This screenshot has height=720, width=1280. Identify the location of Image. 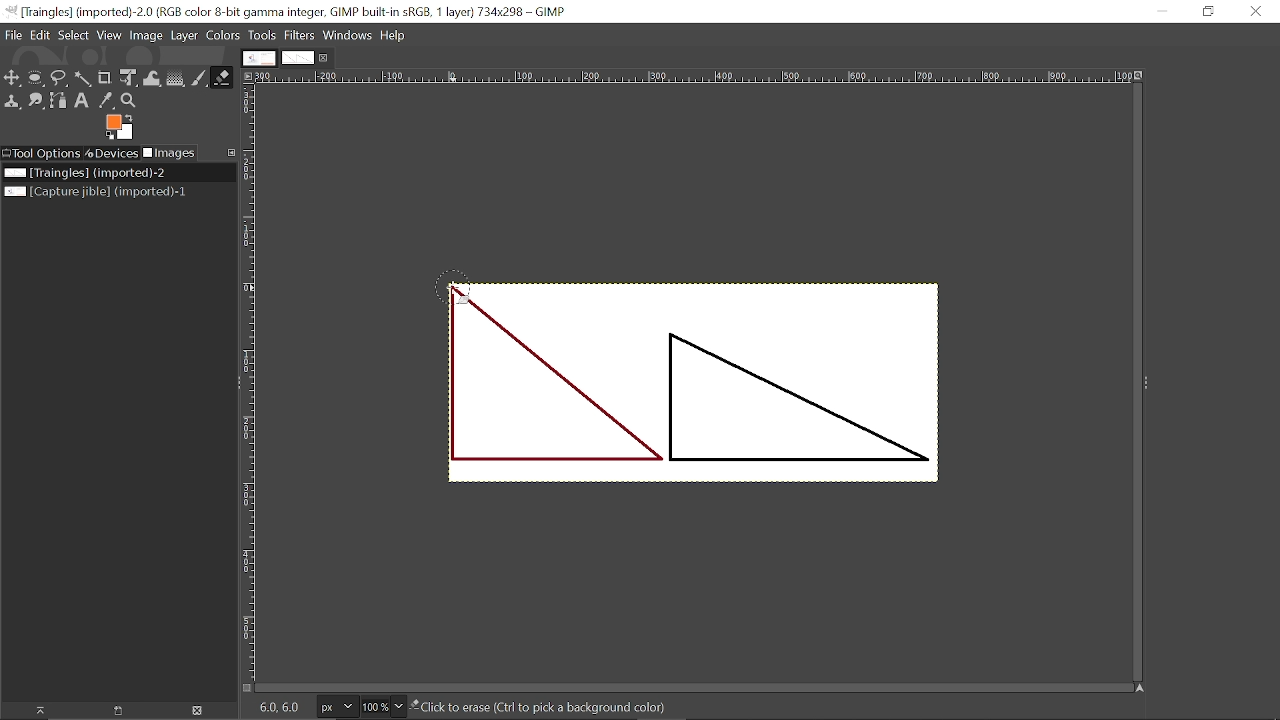
(145, 35).